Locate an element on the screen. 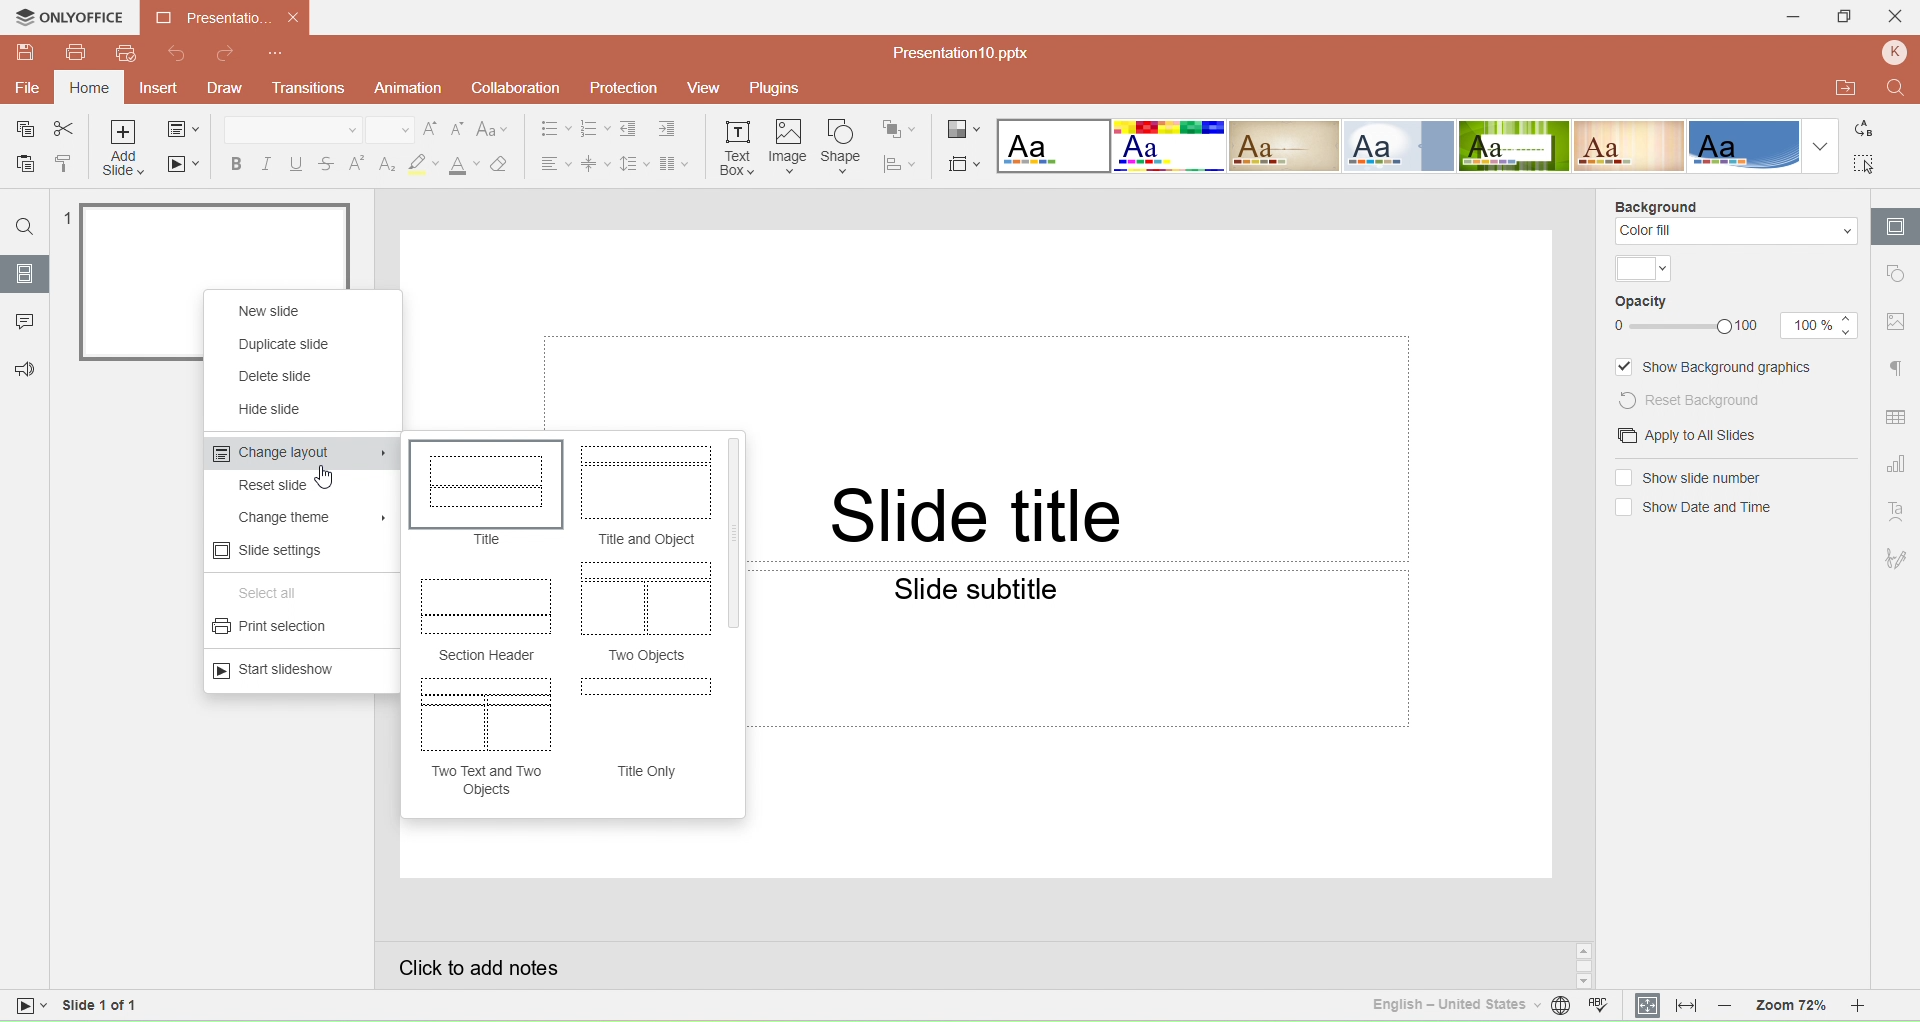 The image size is (1920, 1022). Paste is located at coordinates (22, 165).